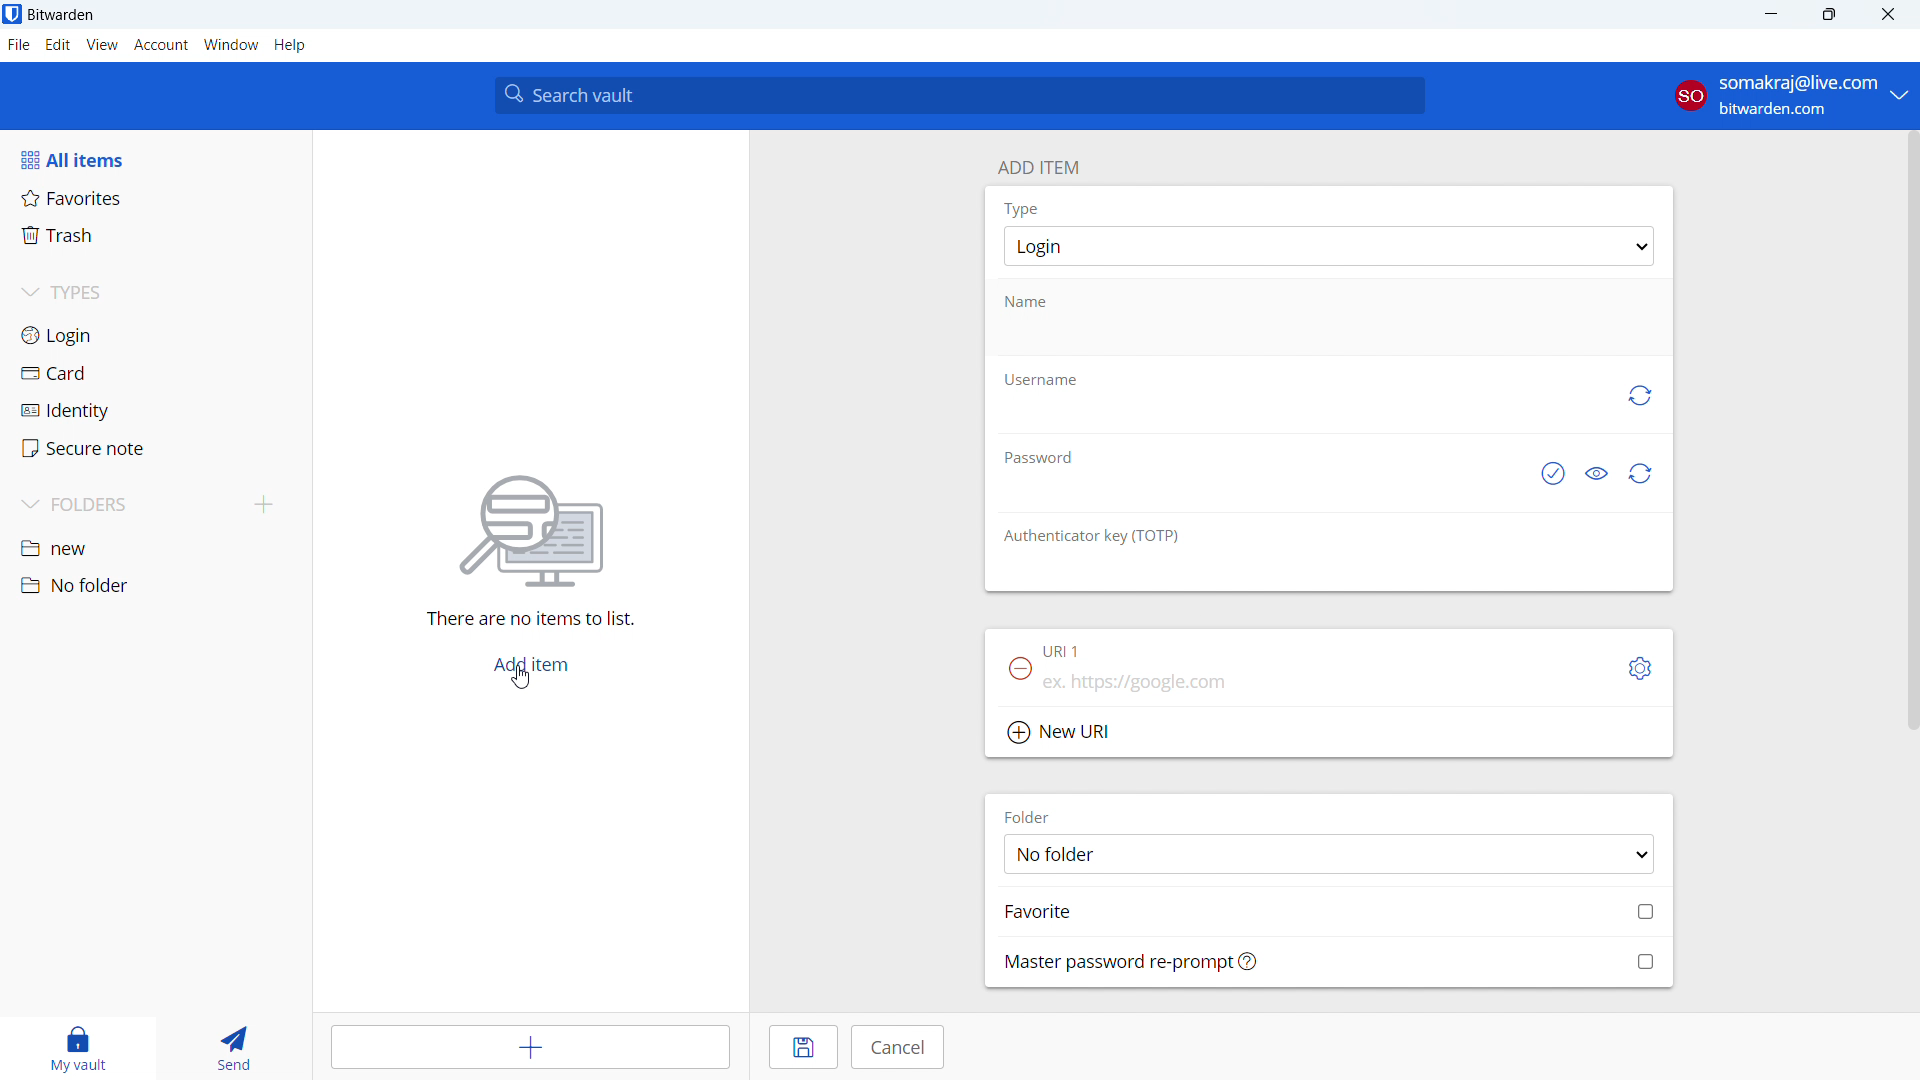 The image size is (1920, 1080). Describe the element at coordinates (73, 1048) in the screenshot. I see `my vault` at that location.